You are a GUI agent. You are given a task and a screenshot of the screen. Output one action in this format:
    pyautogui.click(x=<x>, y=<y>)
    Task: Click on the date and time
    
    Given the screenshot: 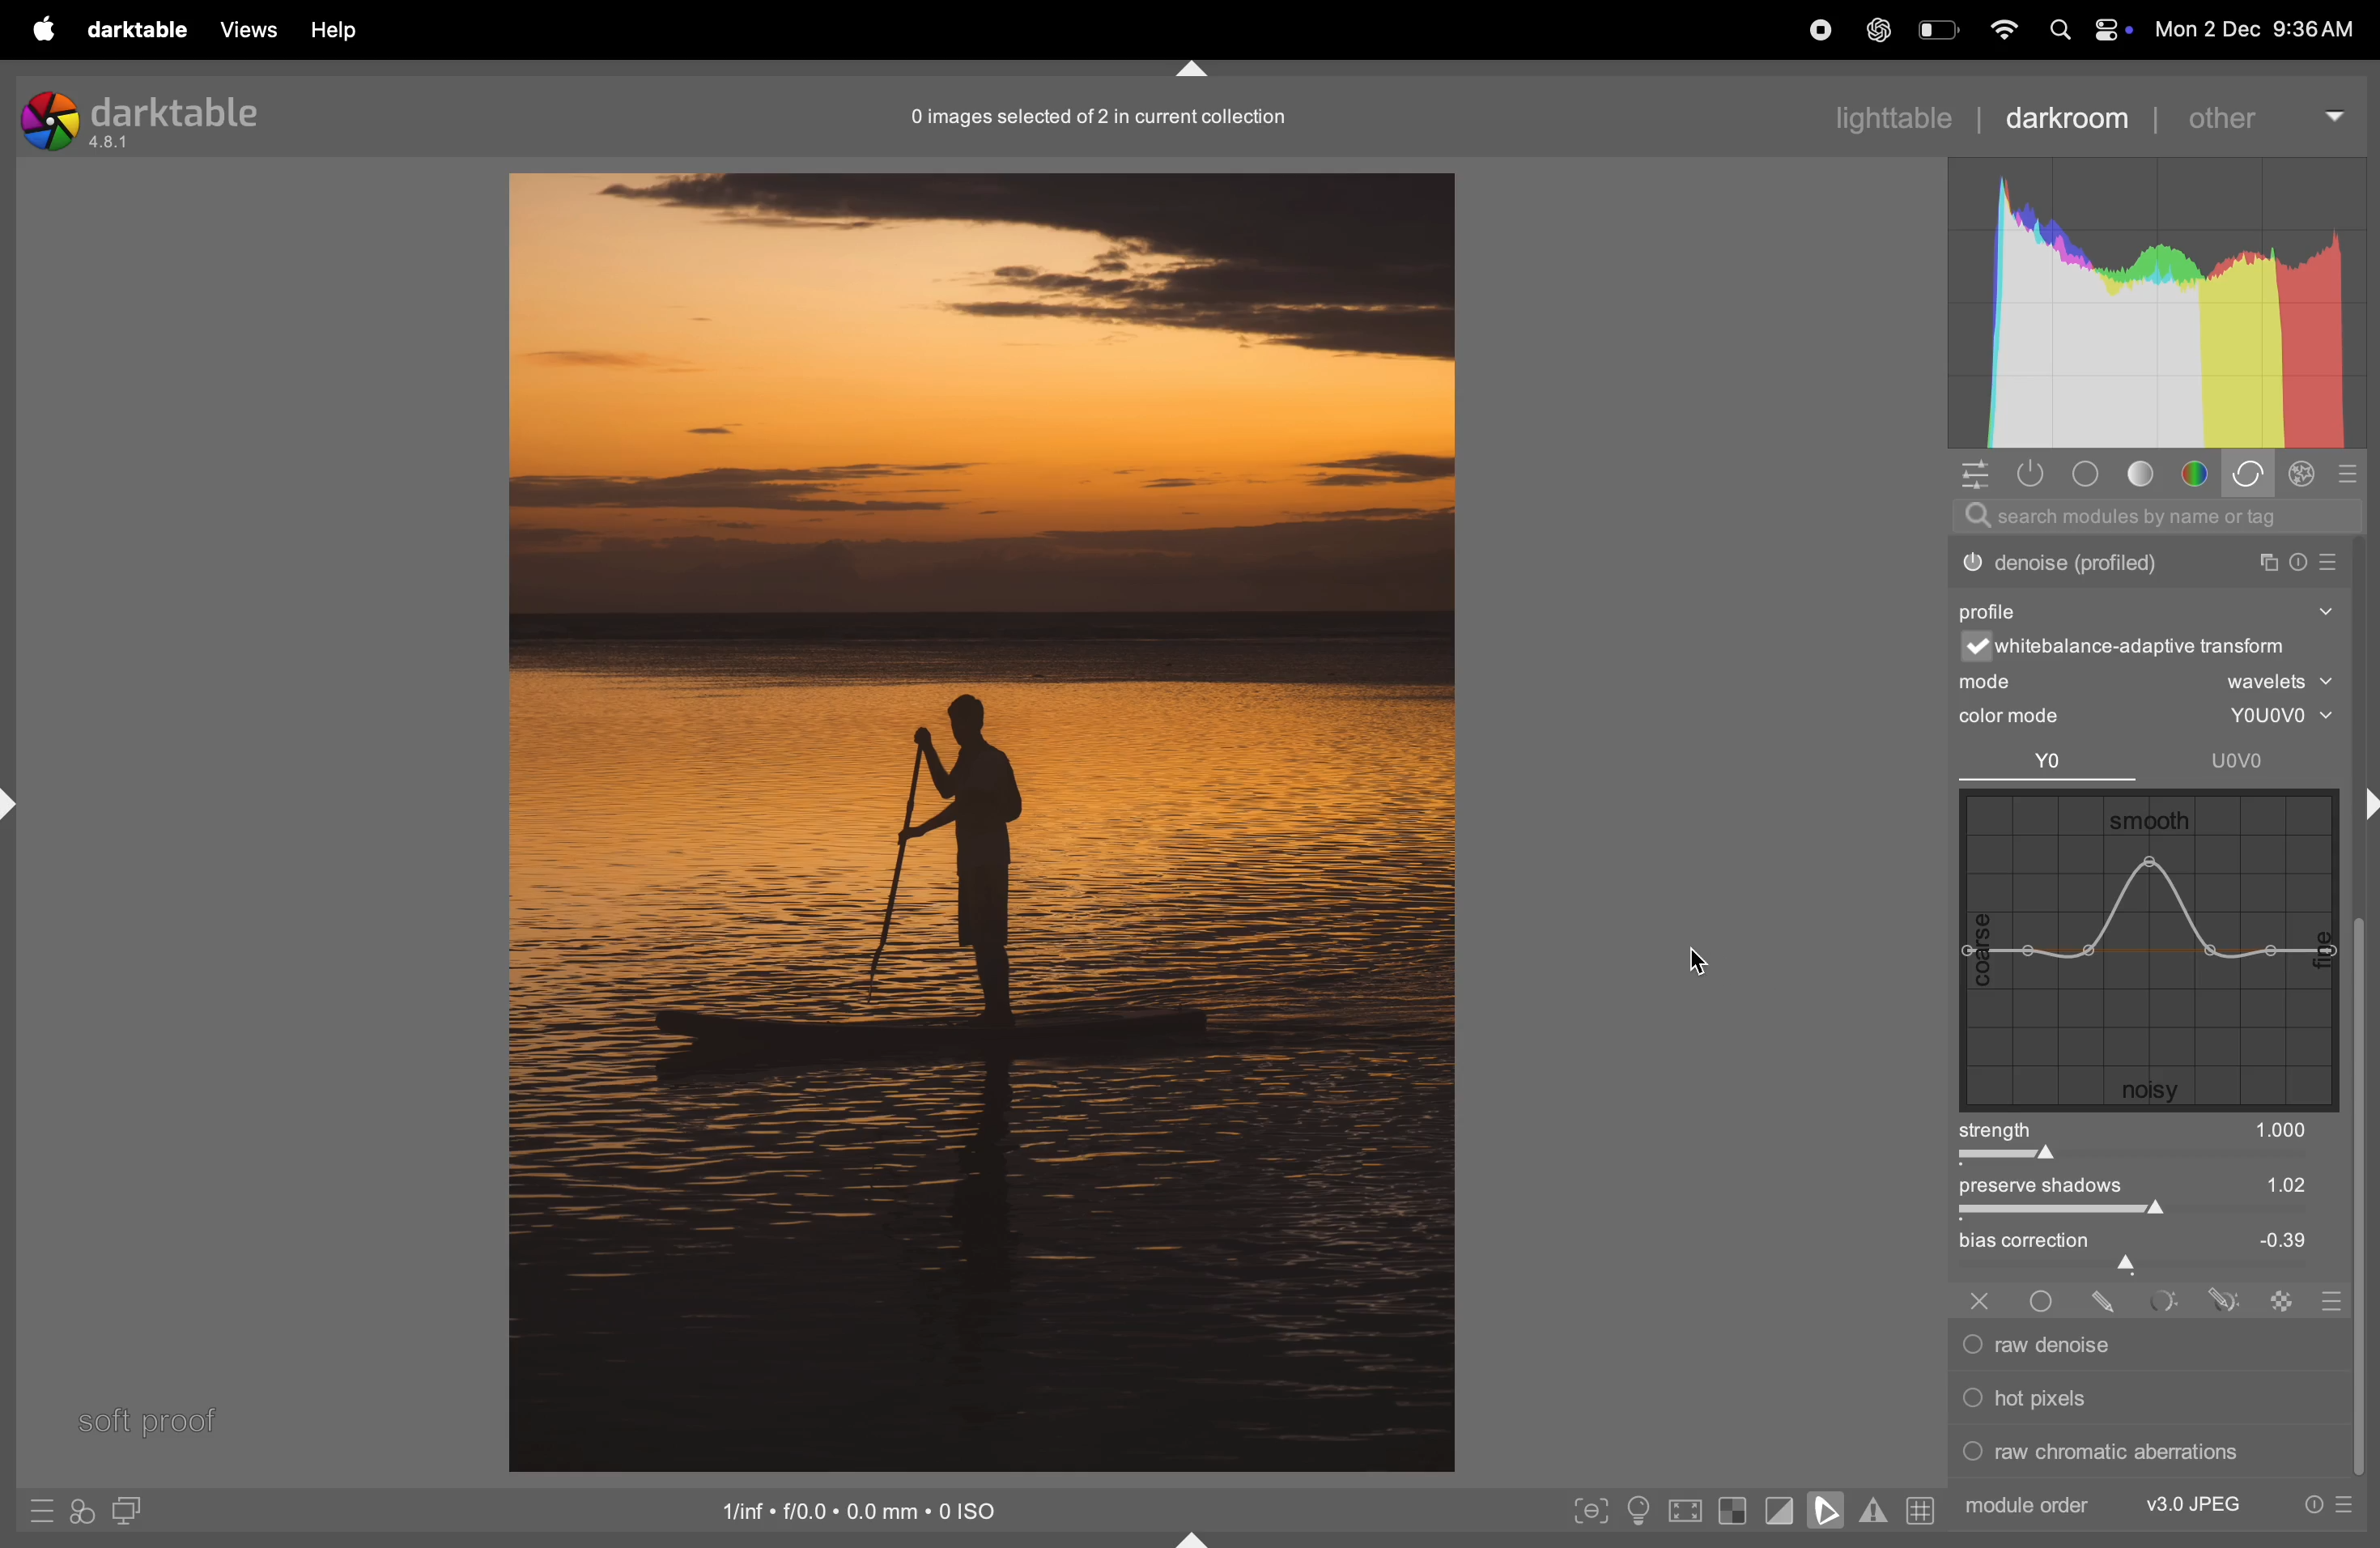 What is the action you would take?
    pyautogui.click(x=2262, y=29)
    